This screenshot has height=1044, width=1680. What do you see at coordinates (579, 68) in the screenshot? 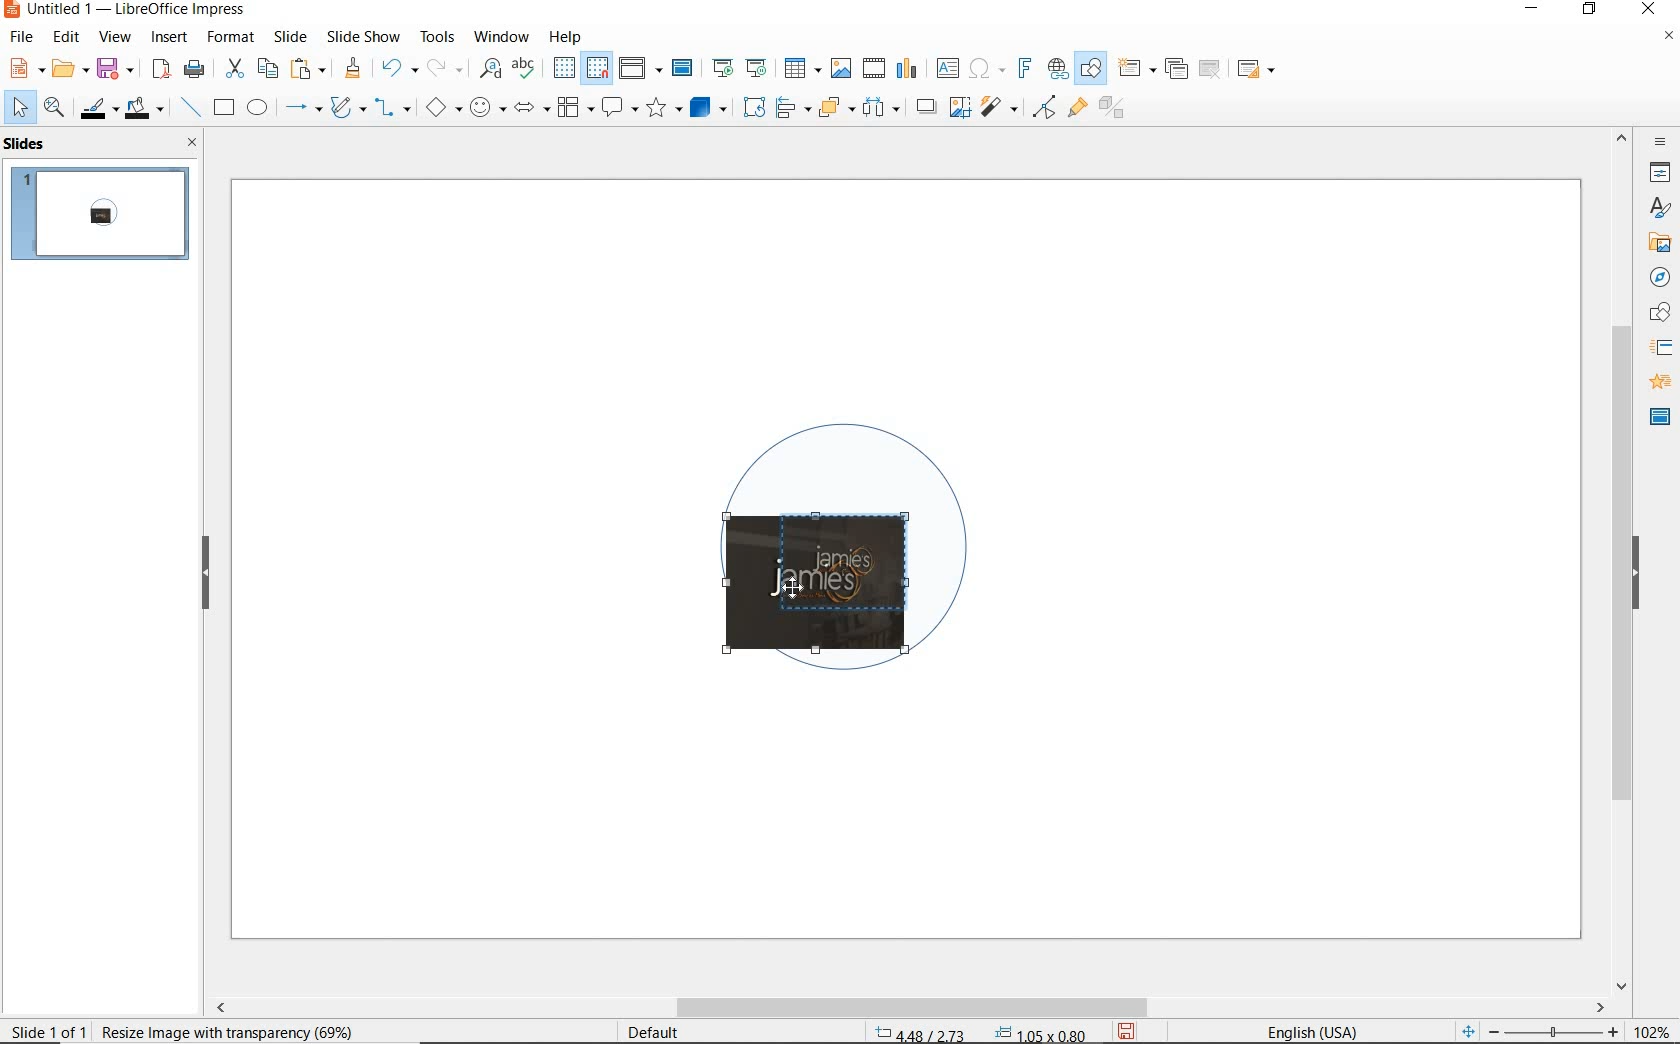
I see `display/snap grid` at bounding box center [579, 68].